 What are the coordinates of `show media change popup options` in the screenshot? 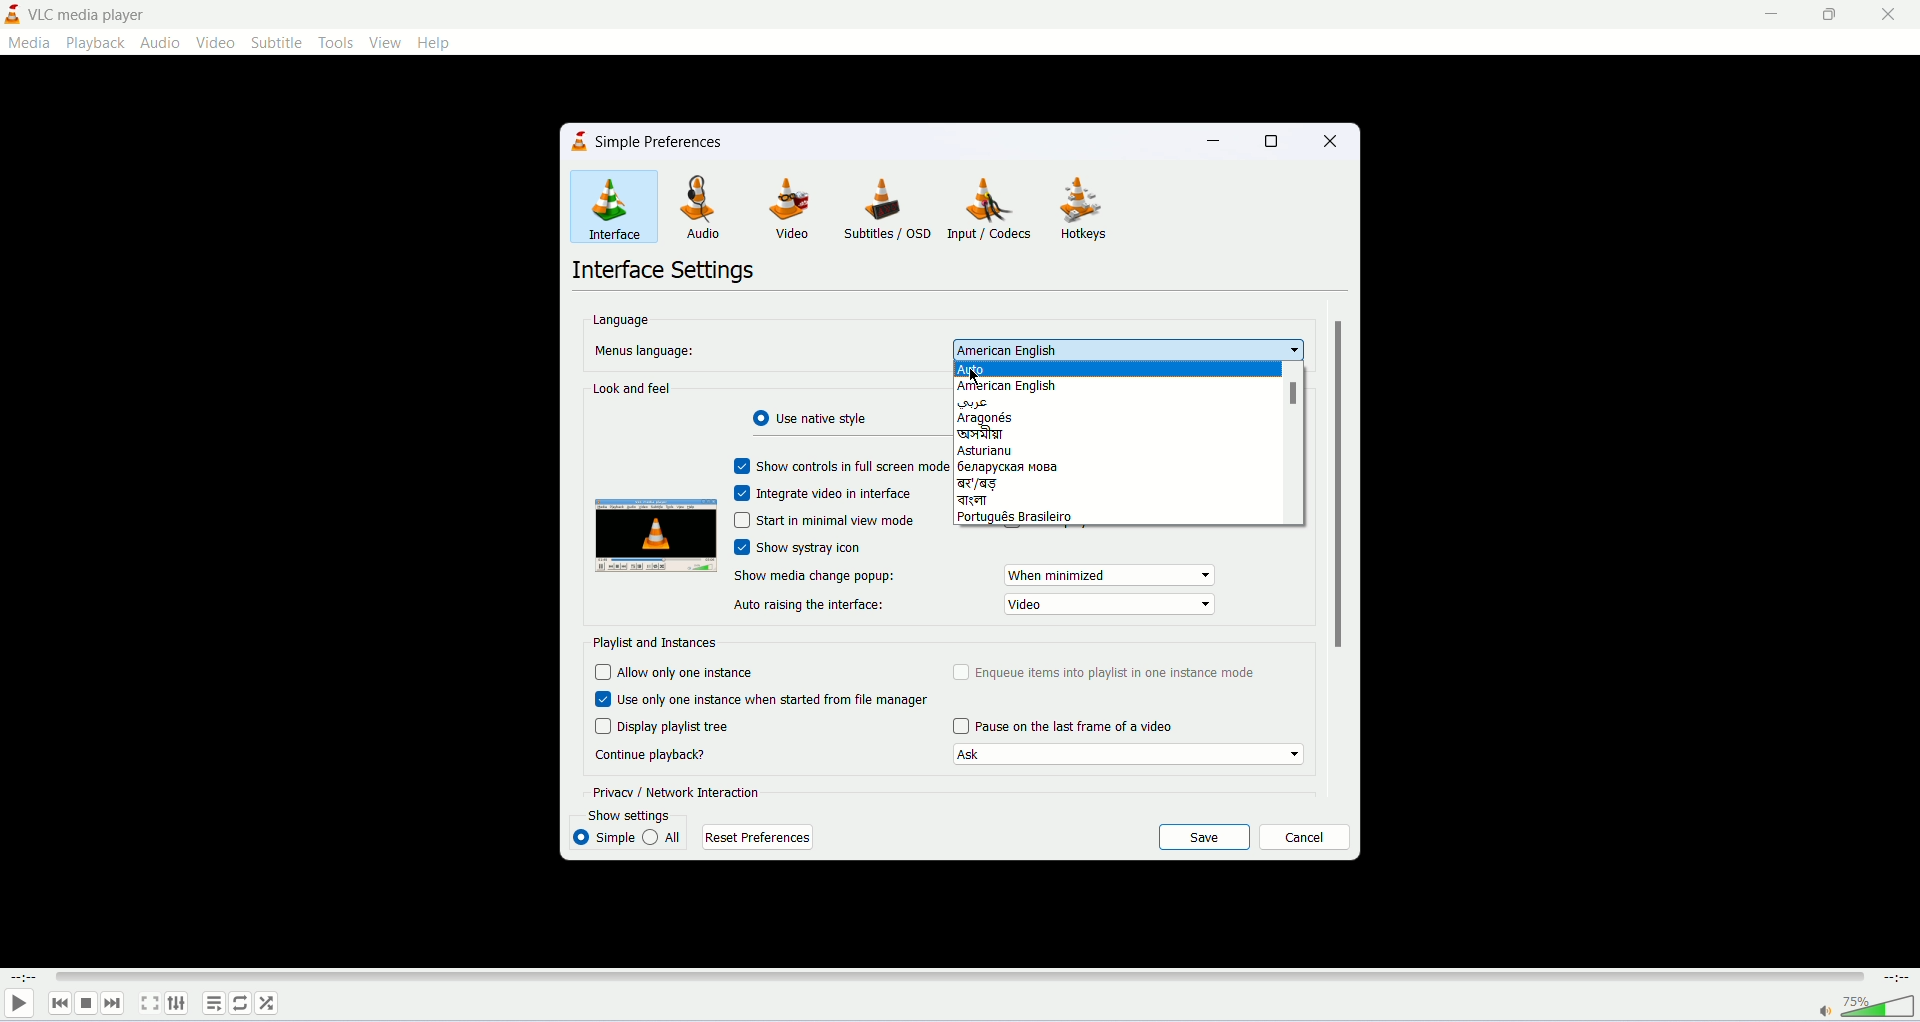 It's located at (1109, 575).